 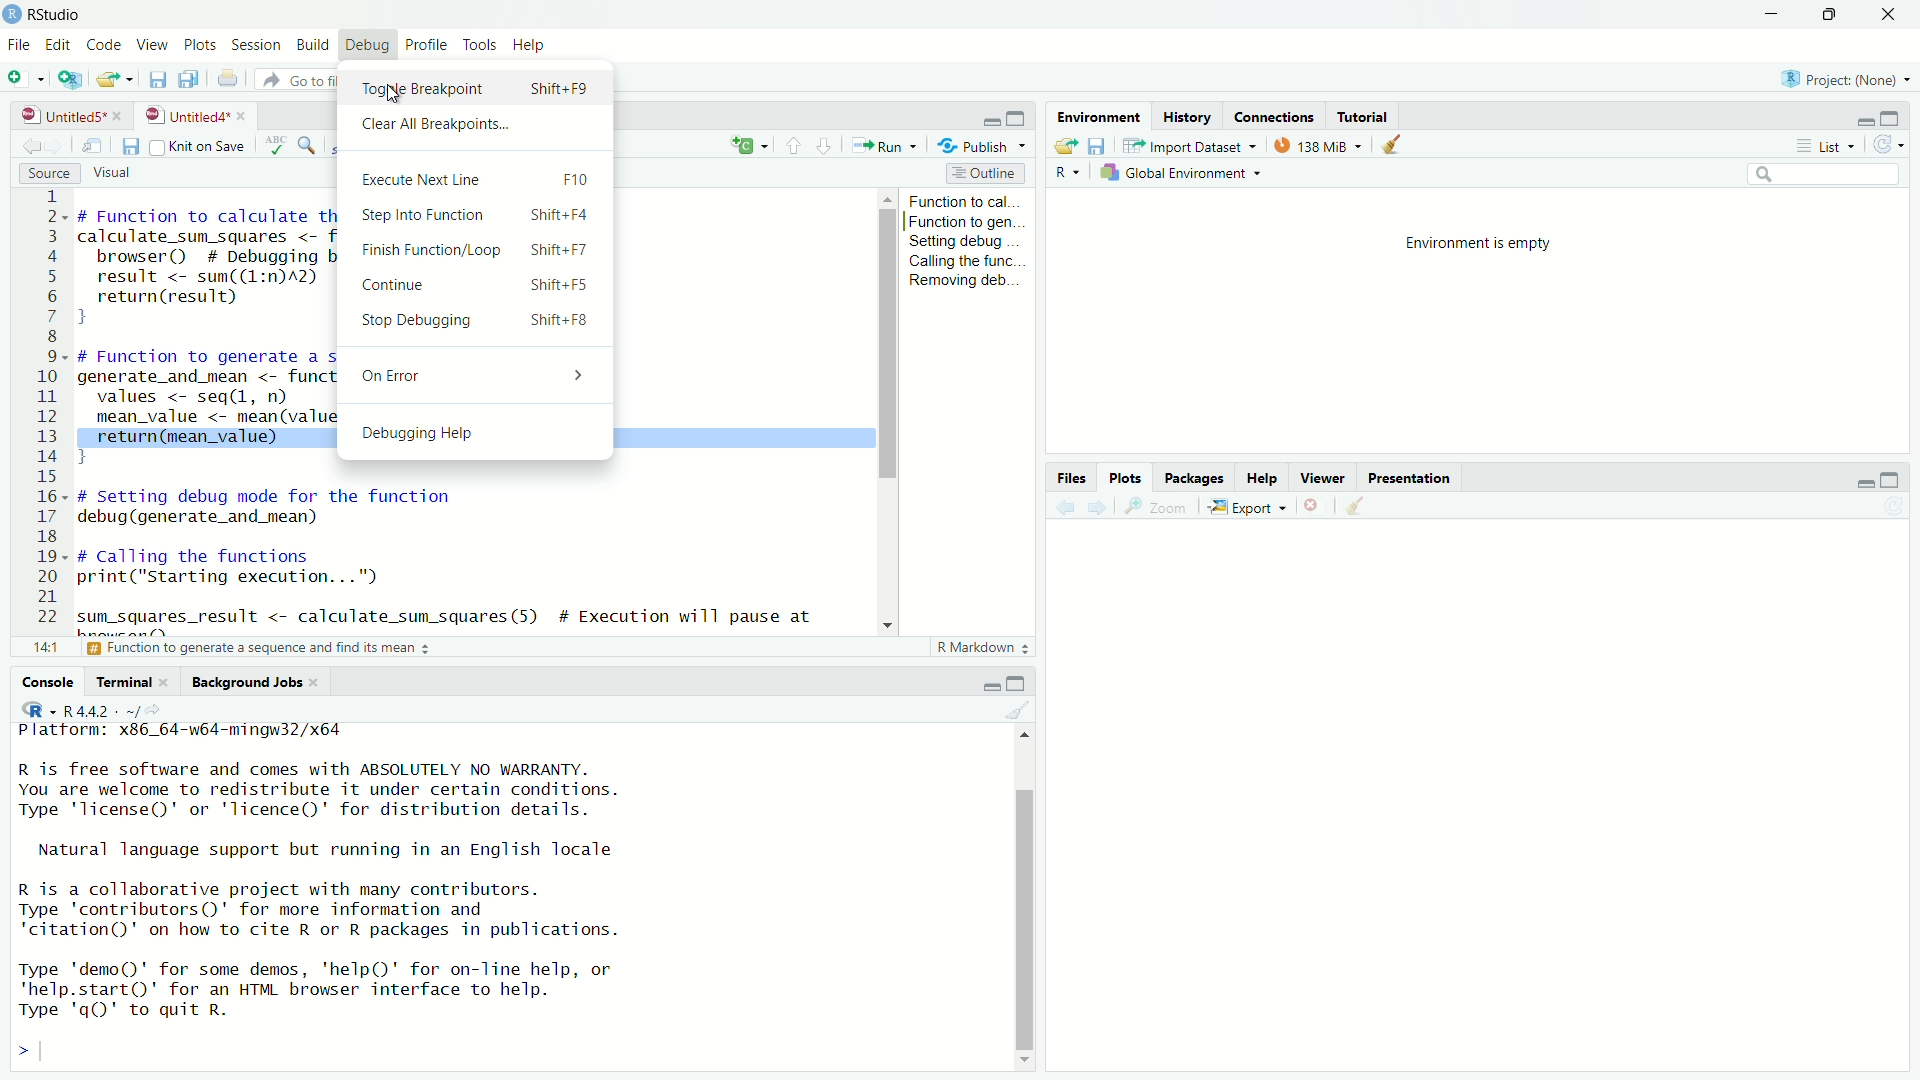 What do you see at coordinates (59, 143) in the screenshot?
I see `go forward to the next source location` at bounding box center [59, 143].